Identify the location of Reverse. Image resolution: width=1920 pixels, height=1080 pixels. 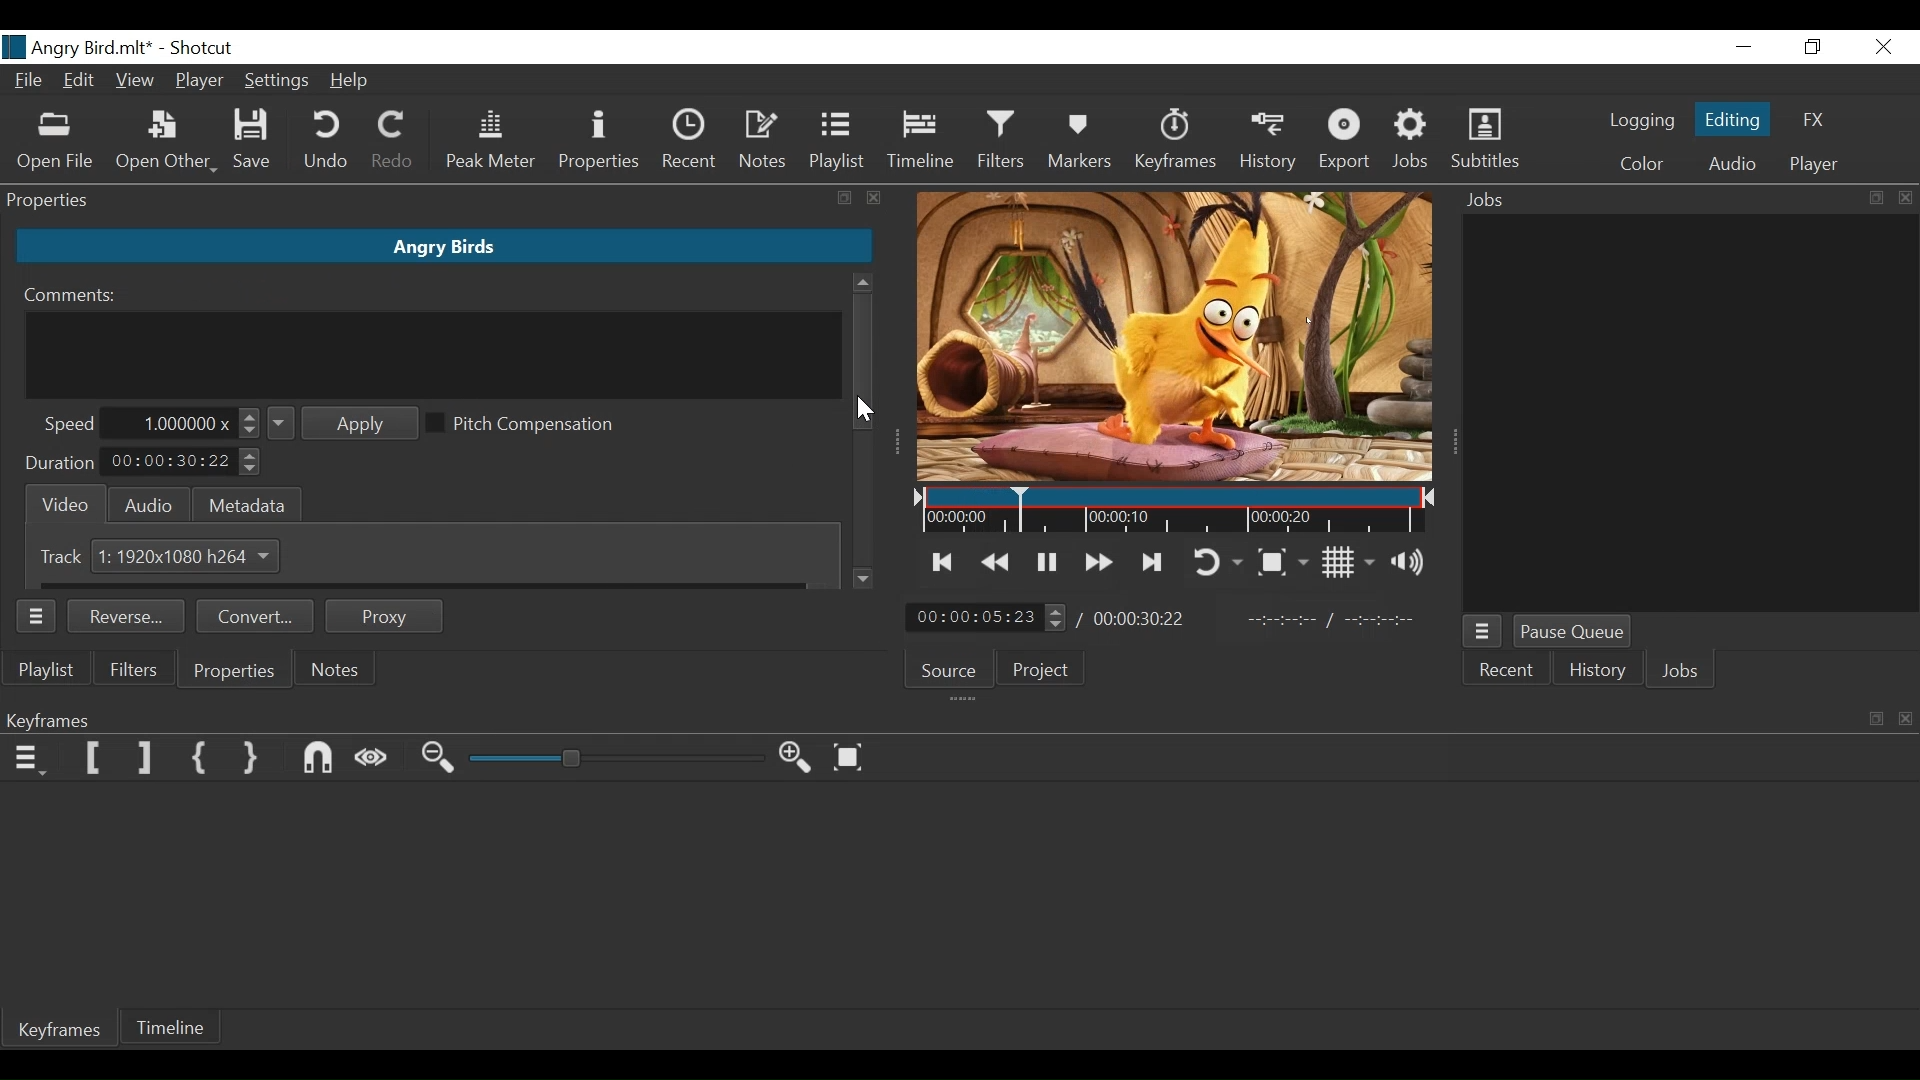
(127, 614).